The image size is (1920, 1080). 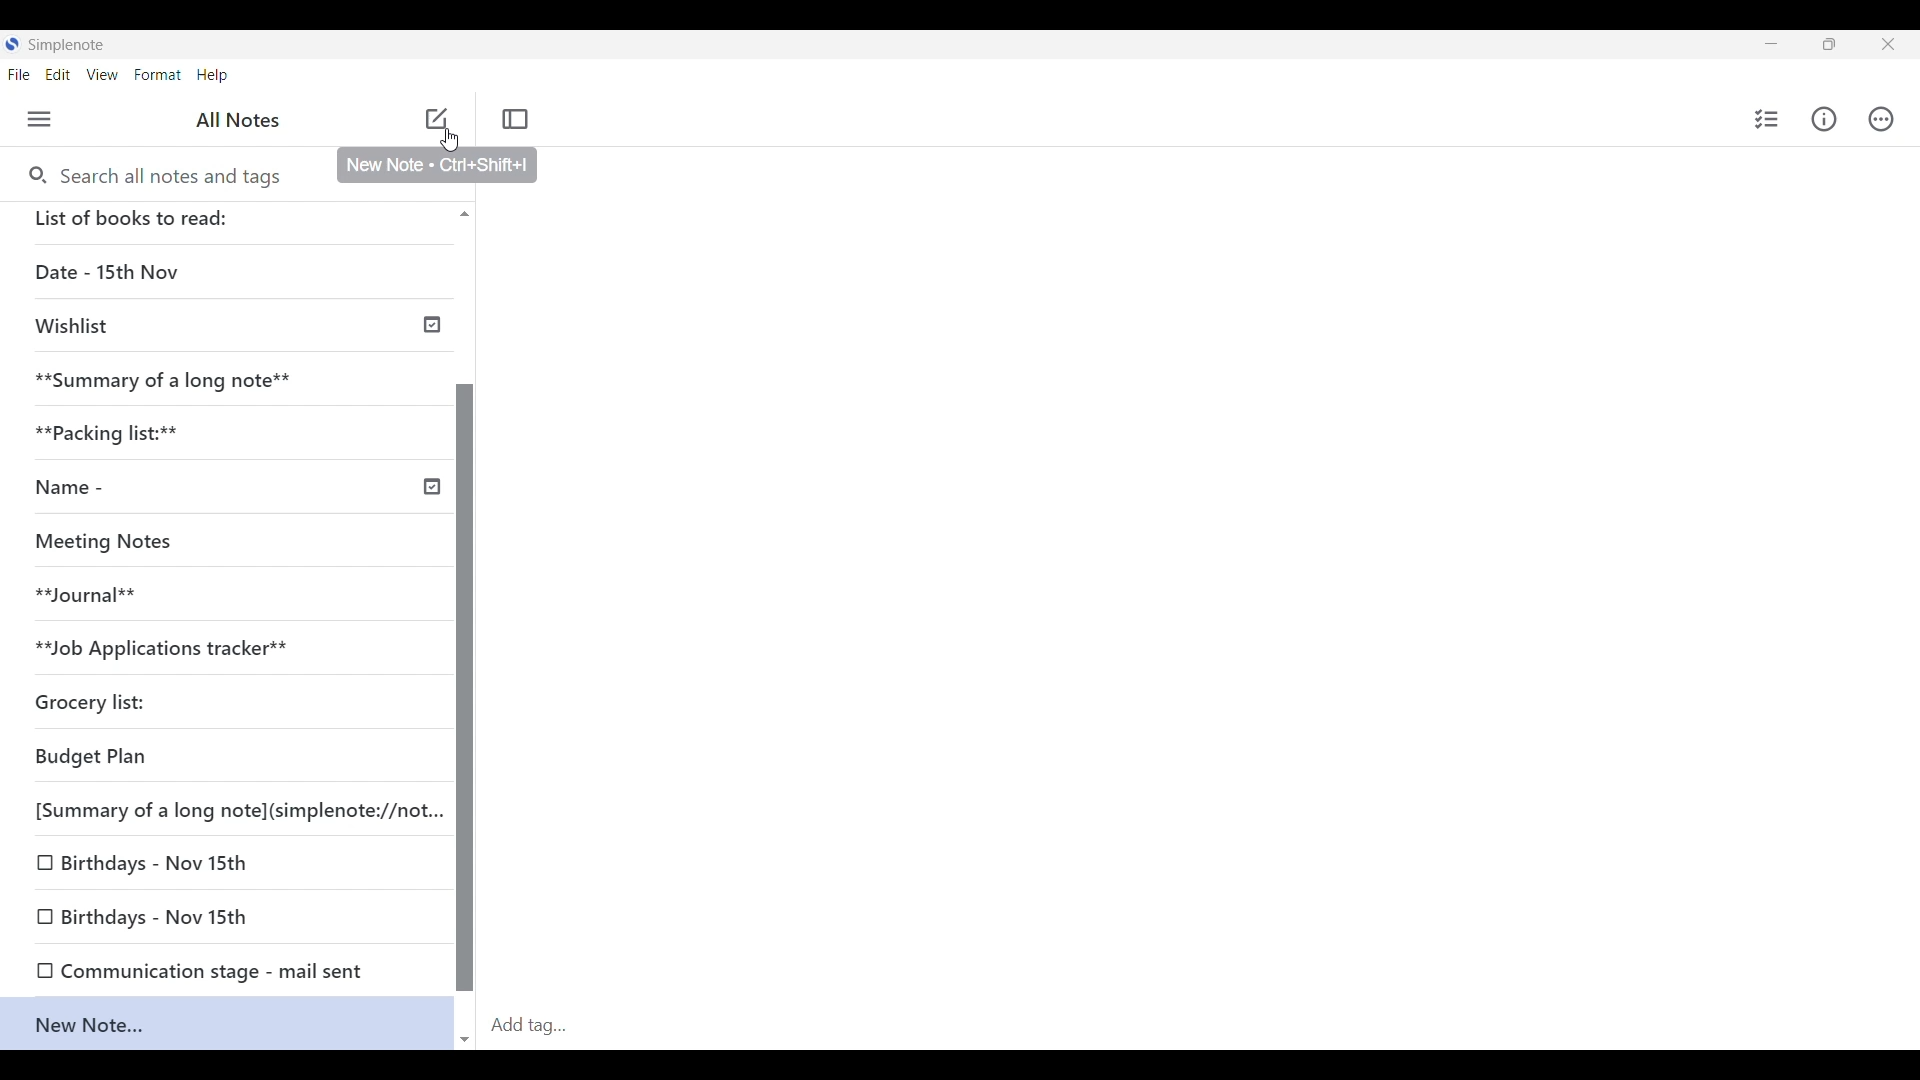 What do you see at coordinates (47, 119) in the screenshot?
I see `Menu • ctrl + shift + u` at bounding box center [47, 119].